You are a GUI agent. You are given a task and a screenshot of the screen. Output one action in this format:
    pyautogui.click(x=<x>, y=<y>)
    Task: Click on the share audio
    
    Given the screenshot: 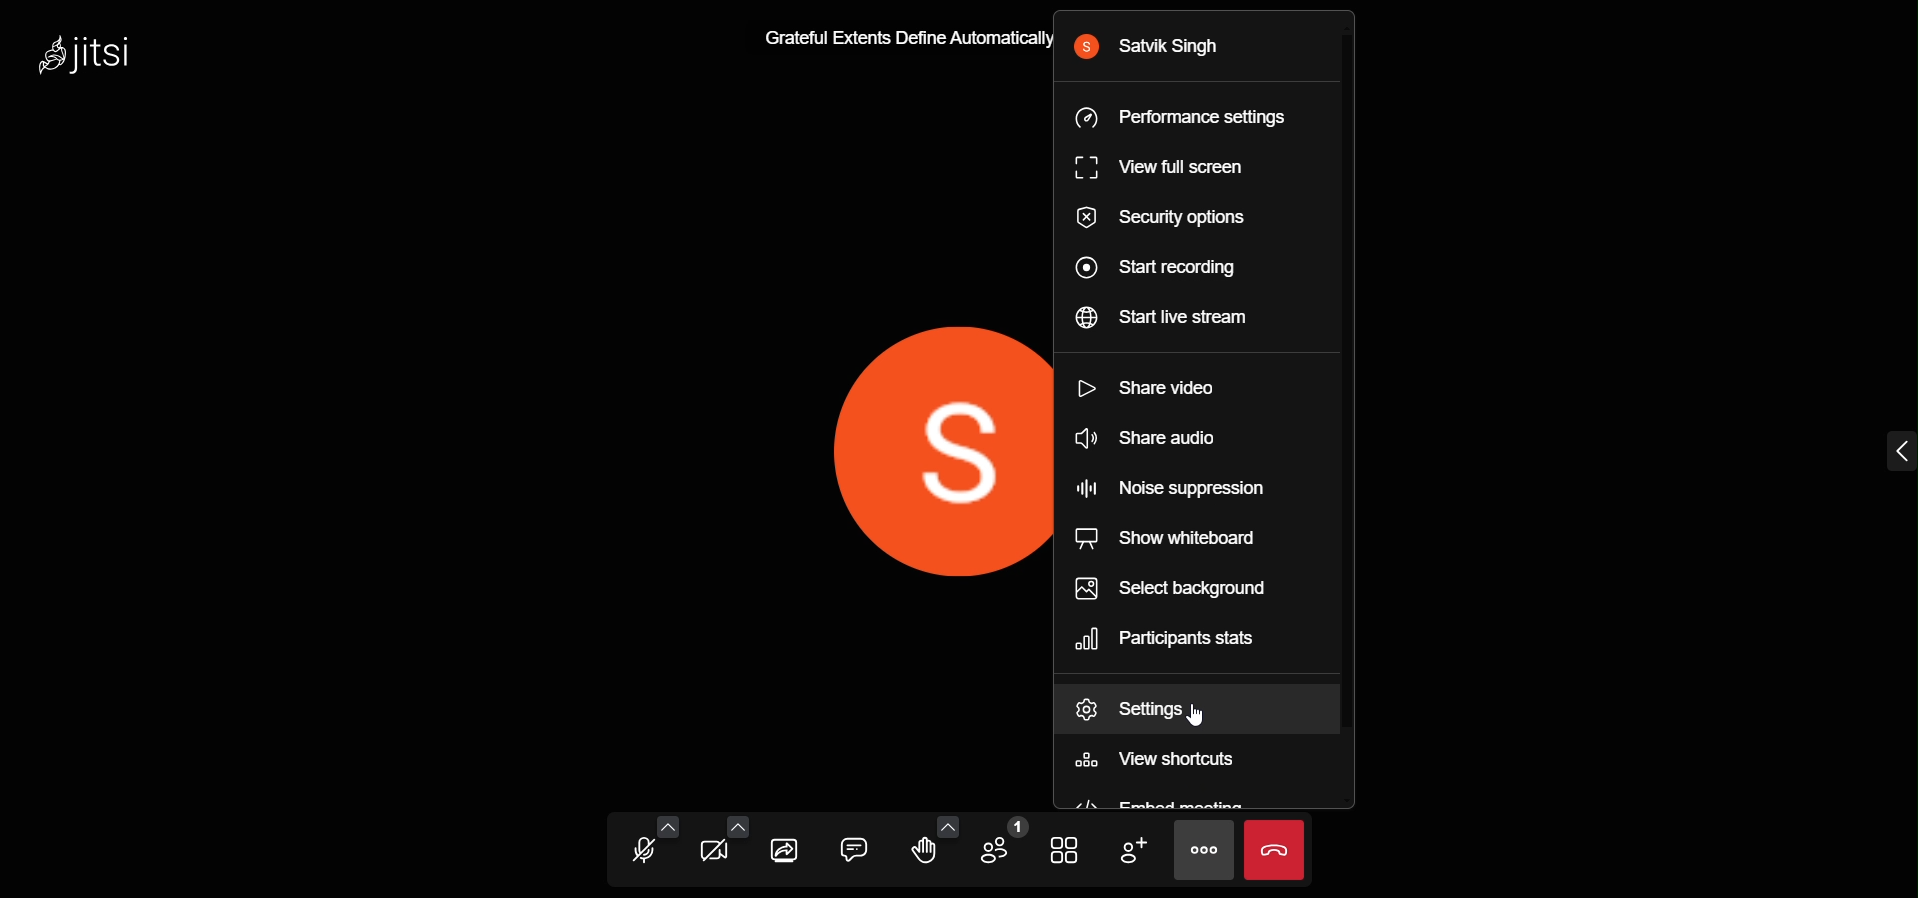 What is the action you would take?
    pyautogui.click(x=1162, y=437)
    